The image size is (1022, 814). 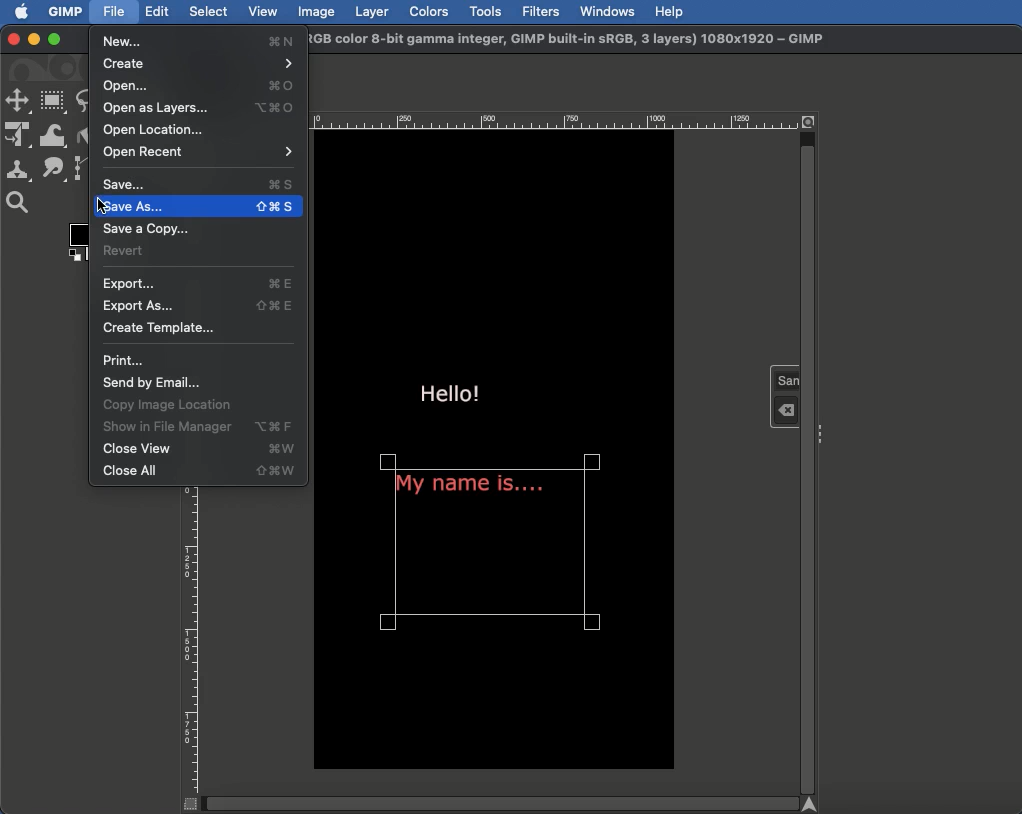 What do you see at coordinates (18, 102) in the screenshot?
I see `Move tool` at bounding box center [18, 102].